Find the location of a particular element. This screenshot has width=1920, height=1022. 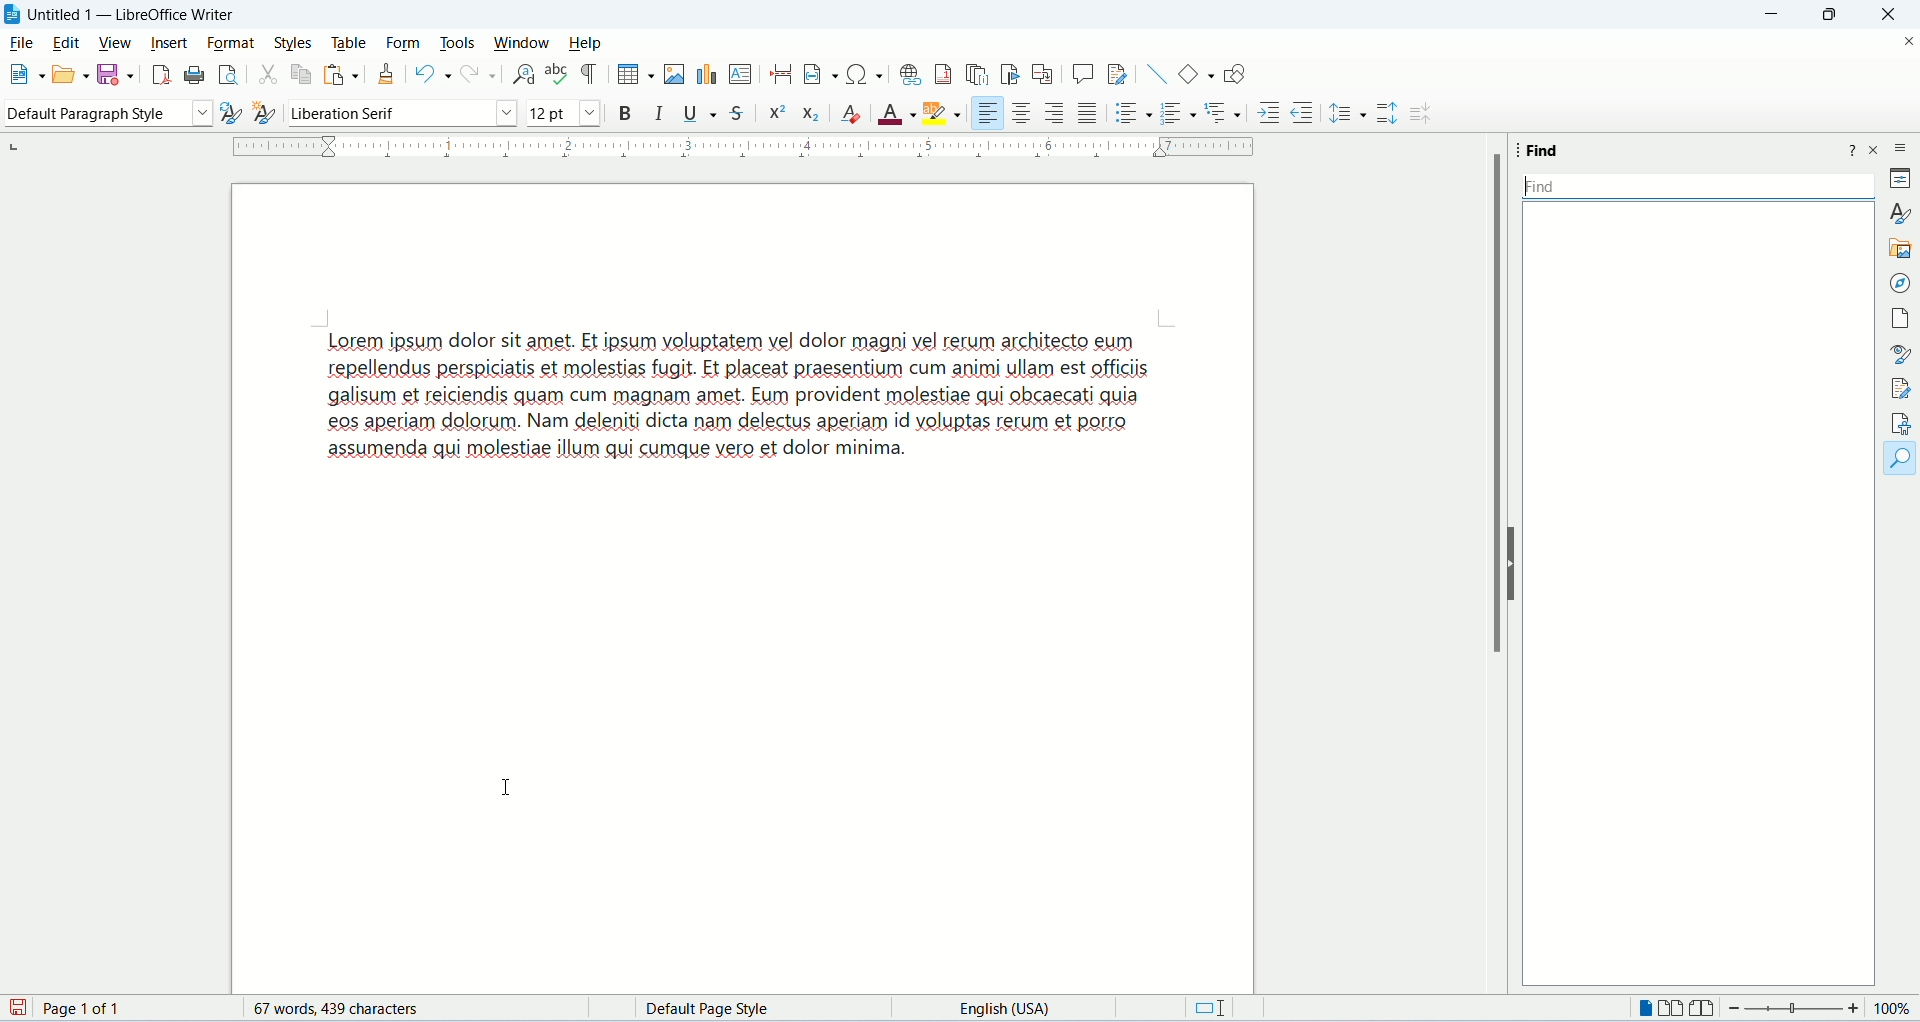

standard selection is located at coordinates (1204, 1010).